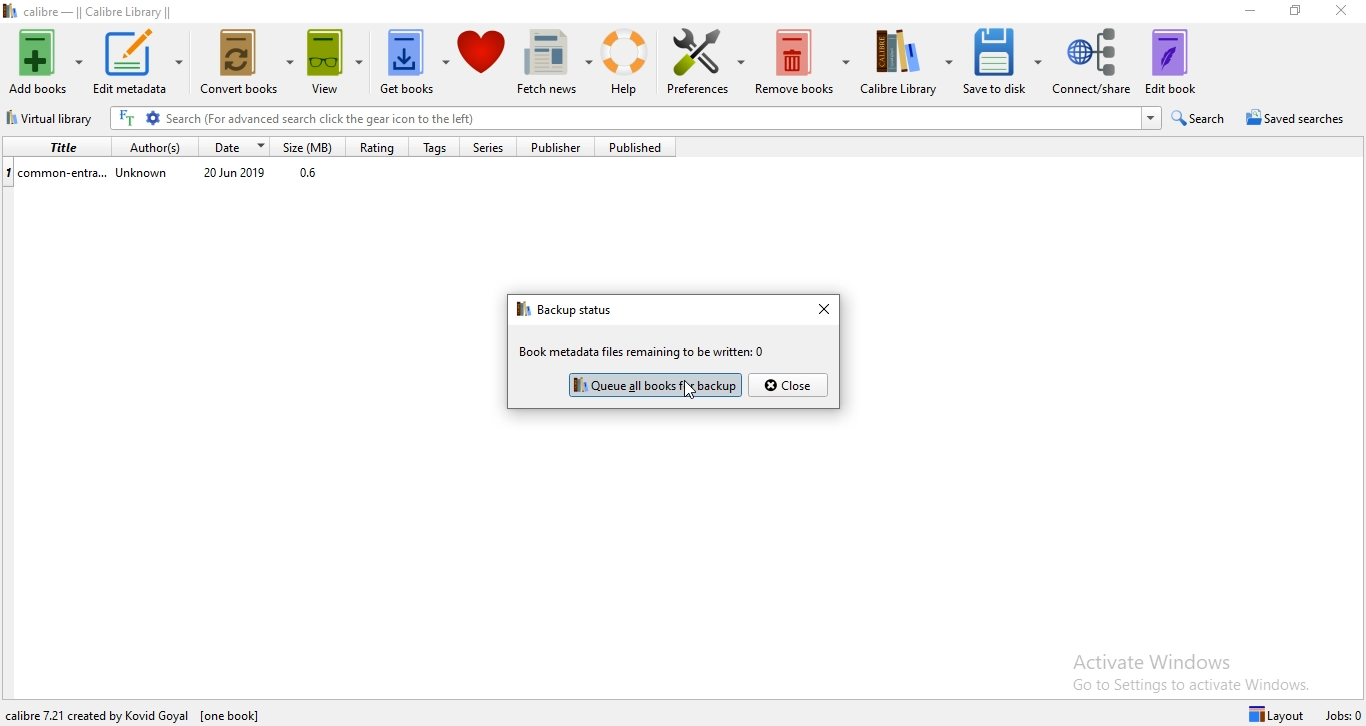 This screenshot has height=726, width=1366. Describe the element at coordinates (557, 64) in the screenshot. I see `Fetch news` at that location.